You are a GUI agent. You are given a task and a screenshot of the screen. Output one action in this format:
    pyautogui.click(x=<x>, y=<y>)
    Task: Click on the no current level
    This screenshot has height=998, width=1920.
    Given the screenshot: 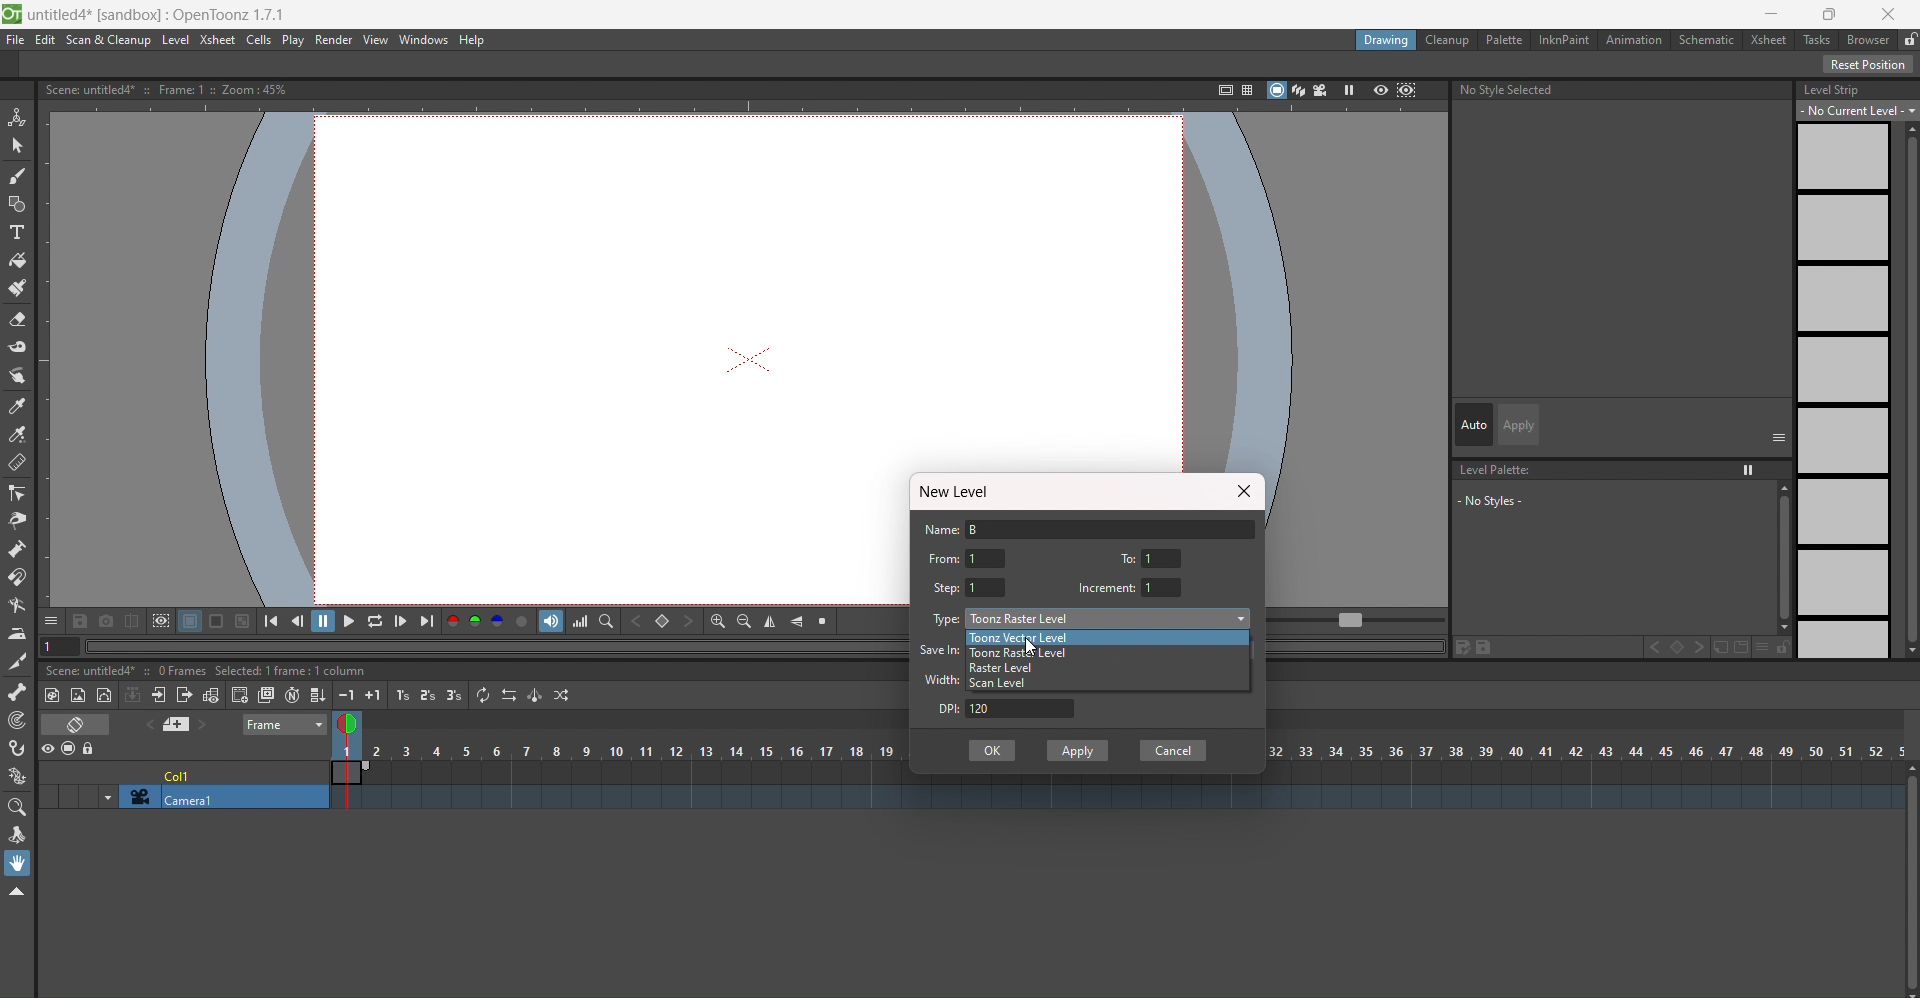 What is the action you would take?
    pyautogui.click(x=1859, y=110)
    